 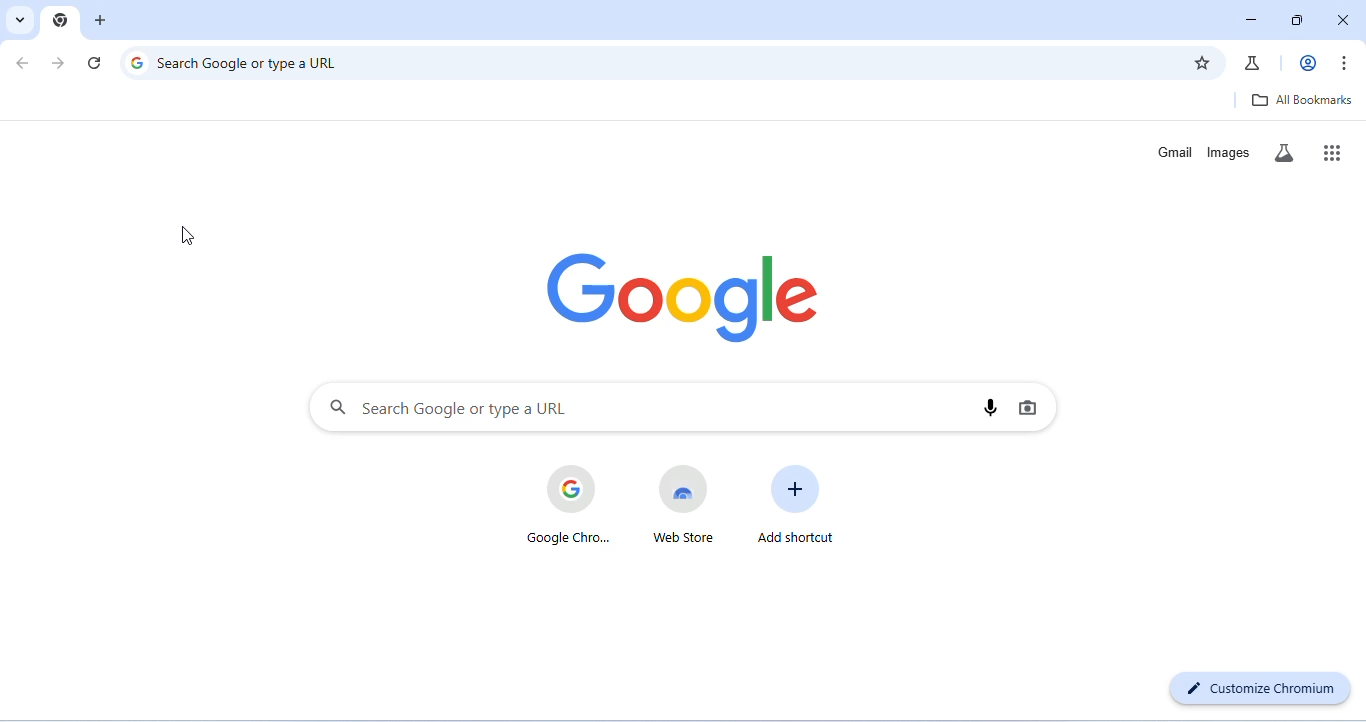 I want to click on search labs, so click(x=1286, y=152).